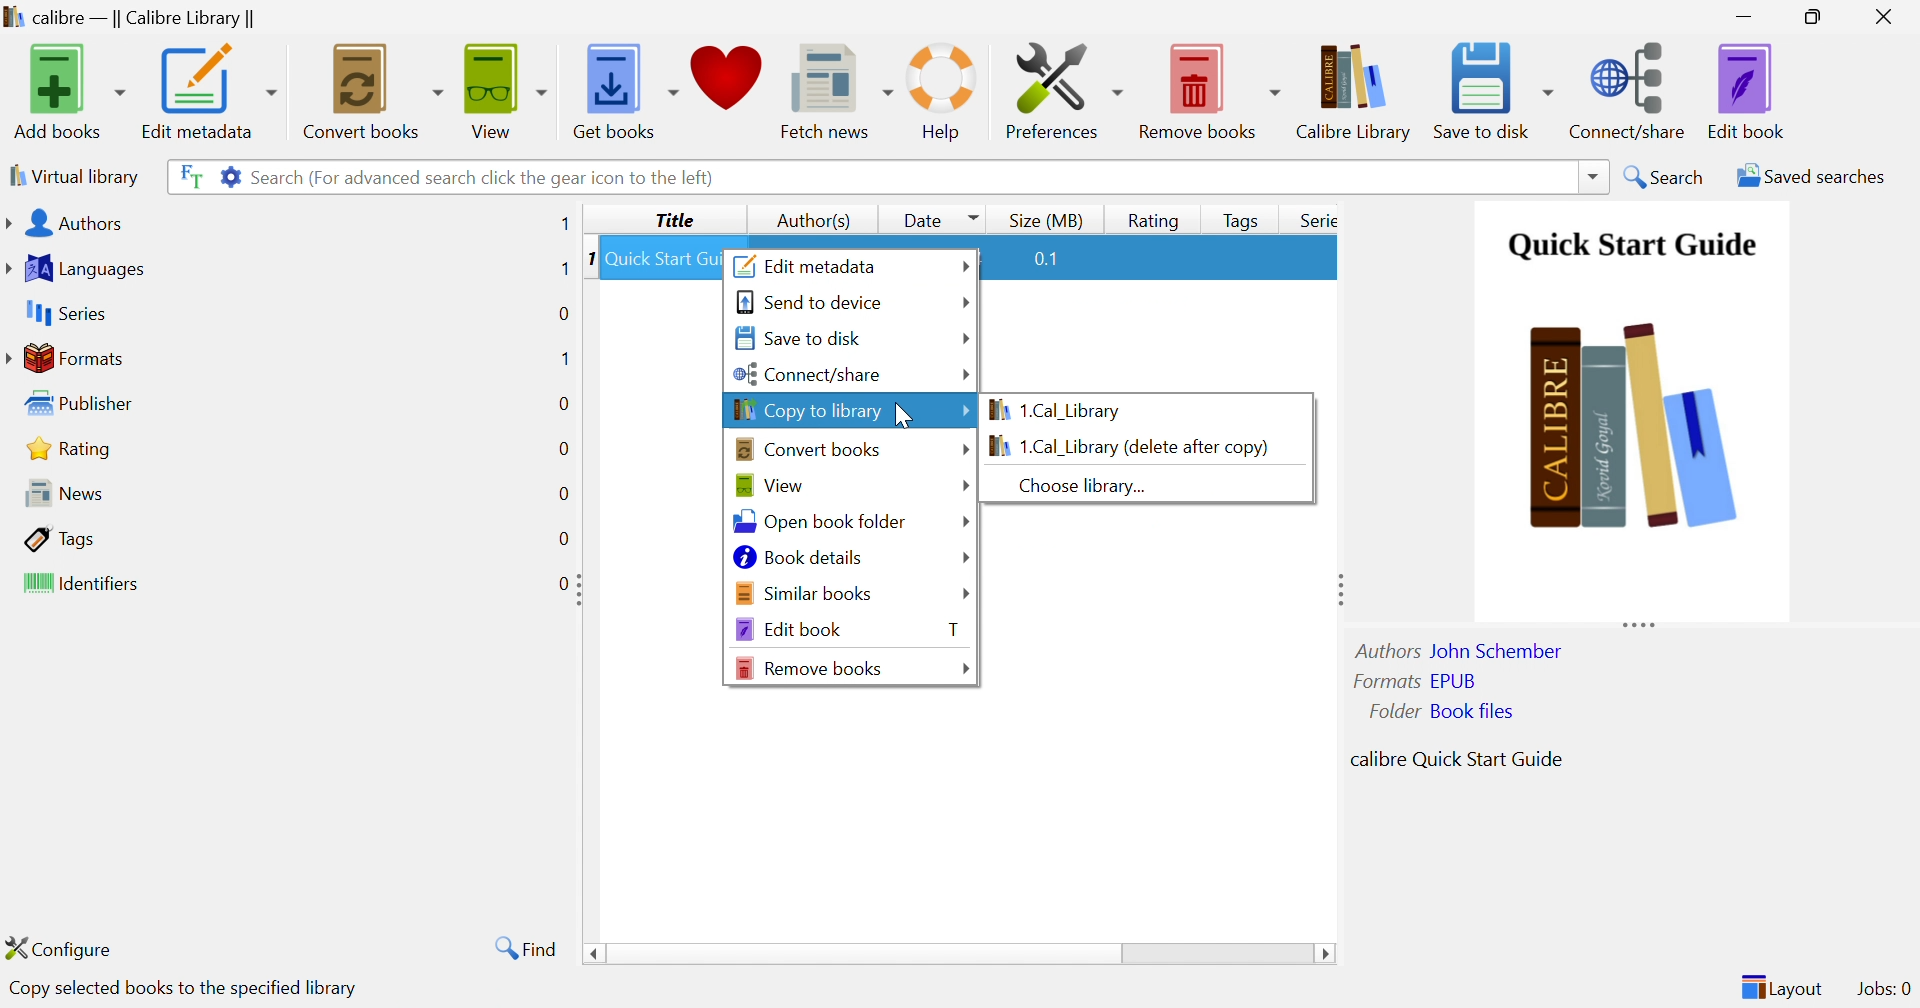 Image resolution: width=1920 pixels, height=1008 pixels. Describe the element at coordinates (1207, 88) in the screenshot. I see `Remove Books` at that location.